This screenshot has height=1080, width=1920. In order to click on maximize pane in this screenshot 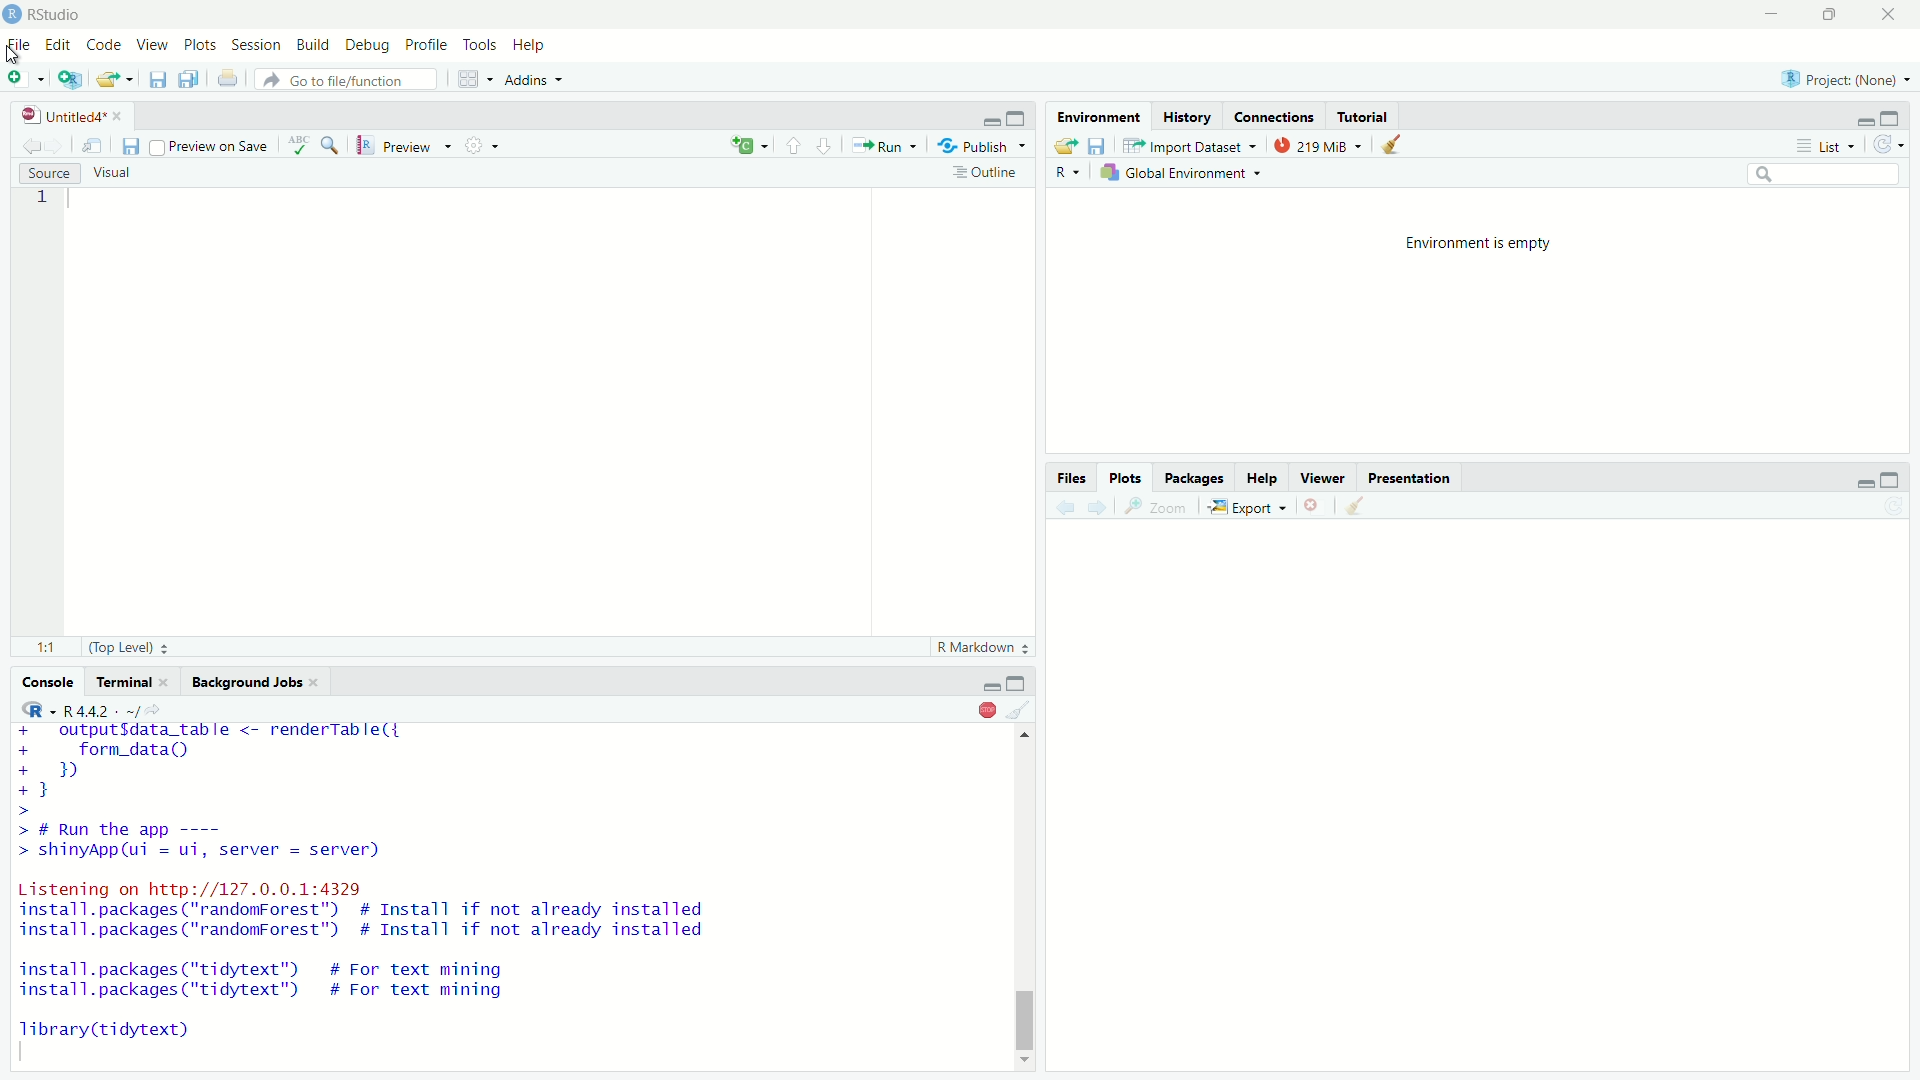, I will do `click(1021, 116)`.